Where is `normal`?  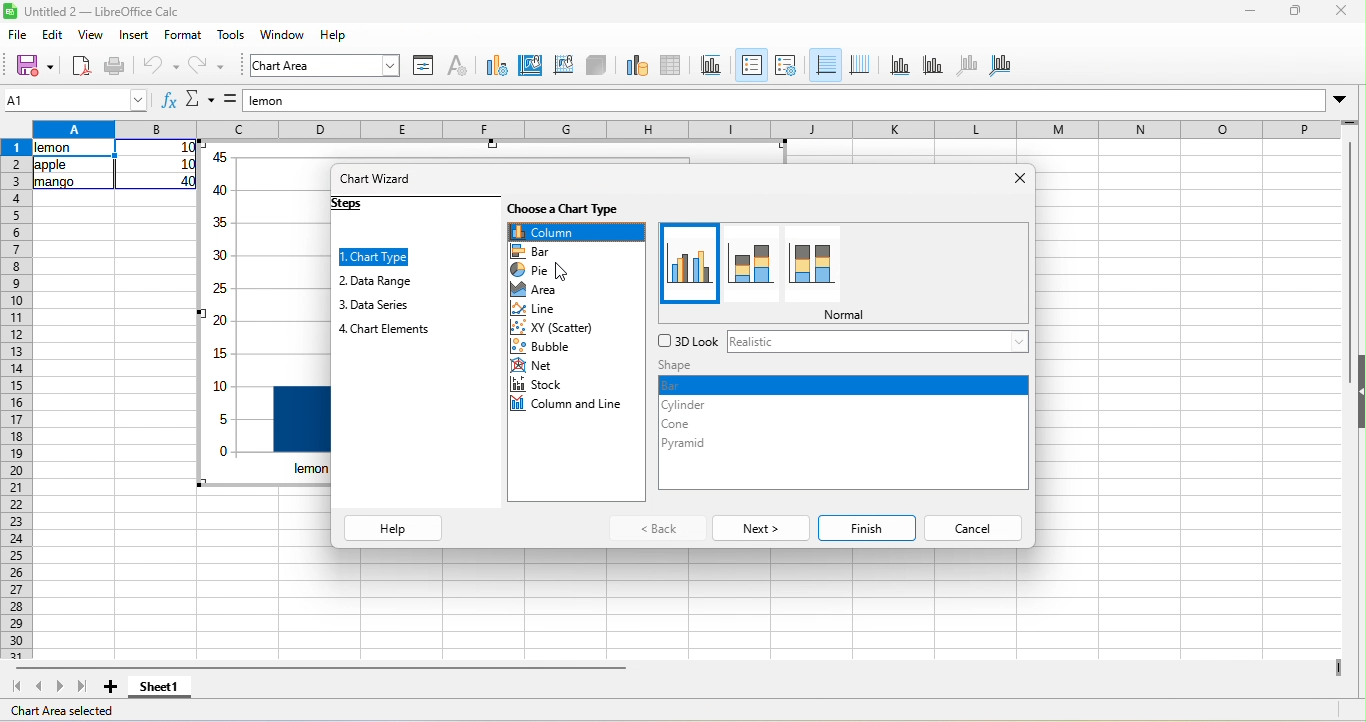
normal is located at coordinates (690, 264).